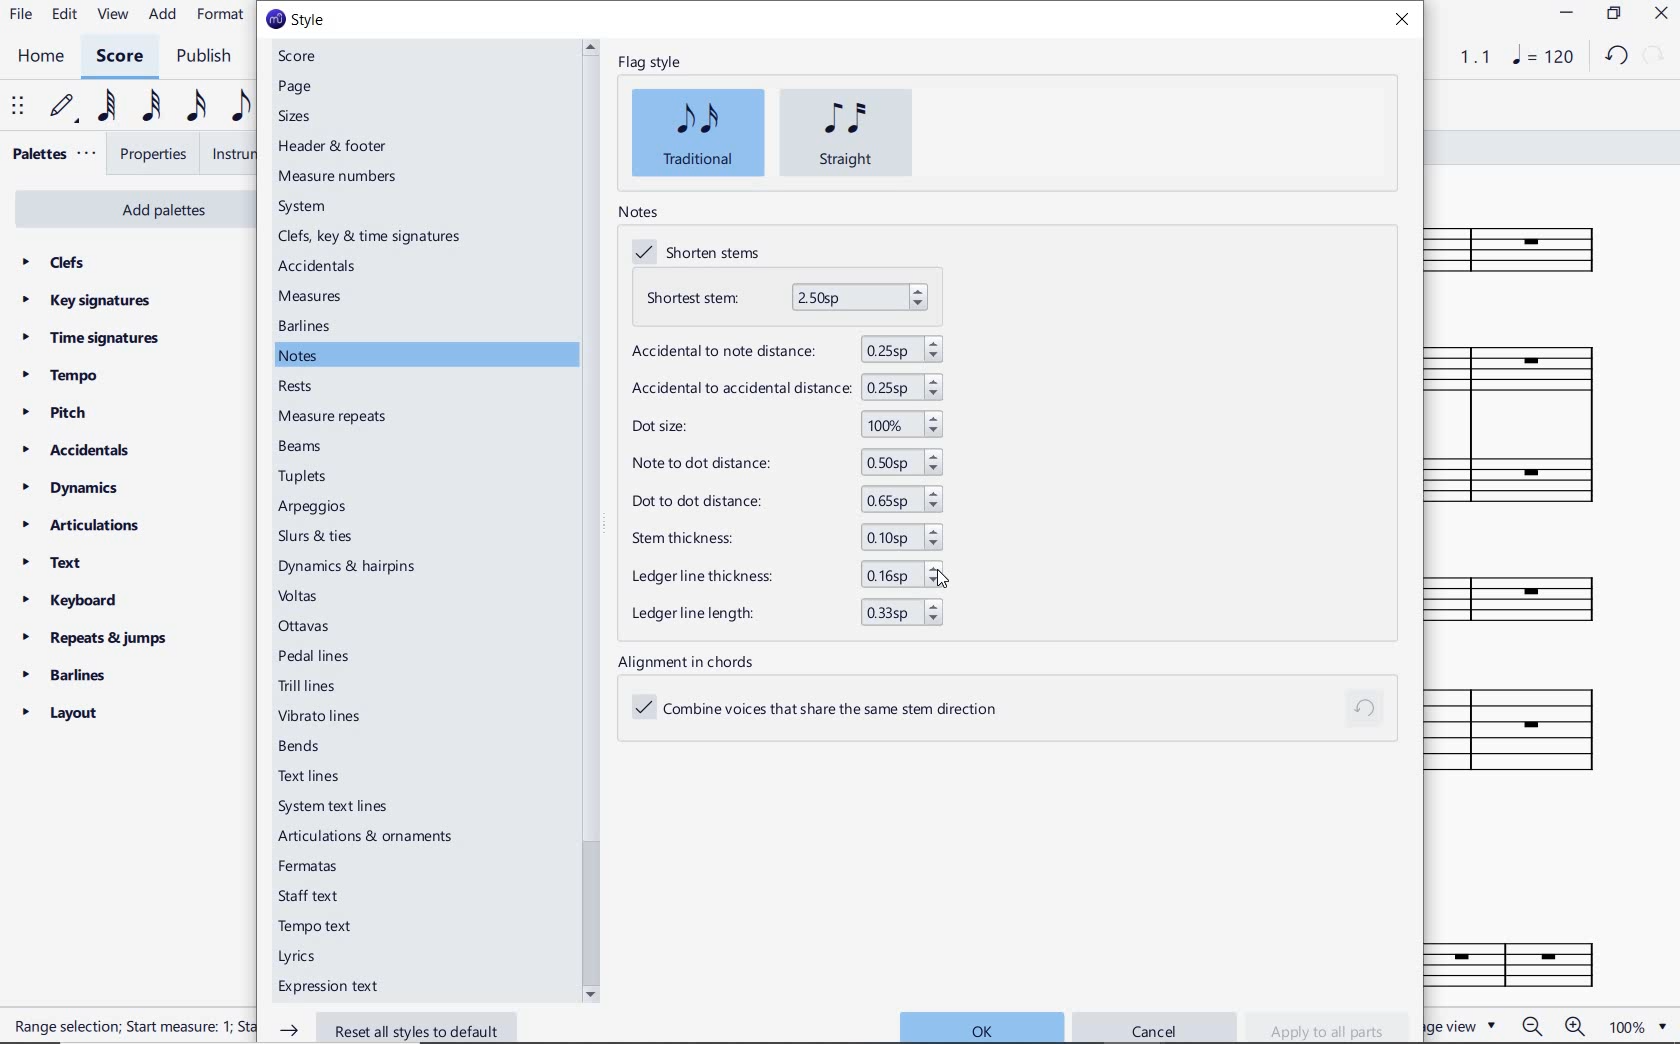  Describe the element at coordinates (86, 301) in the screenshot. I see `key signatures` at that location.